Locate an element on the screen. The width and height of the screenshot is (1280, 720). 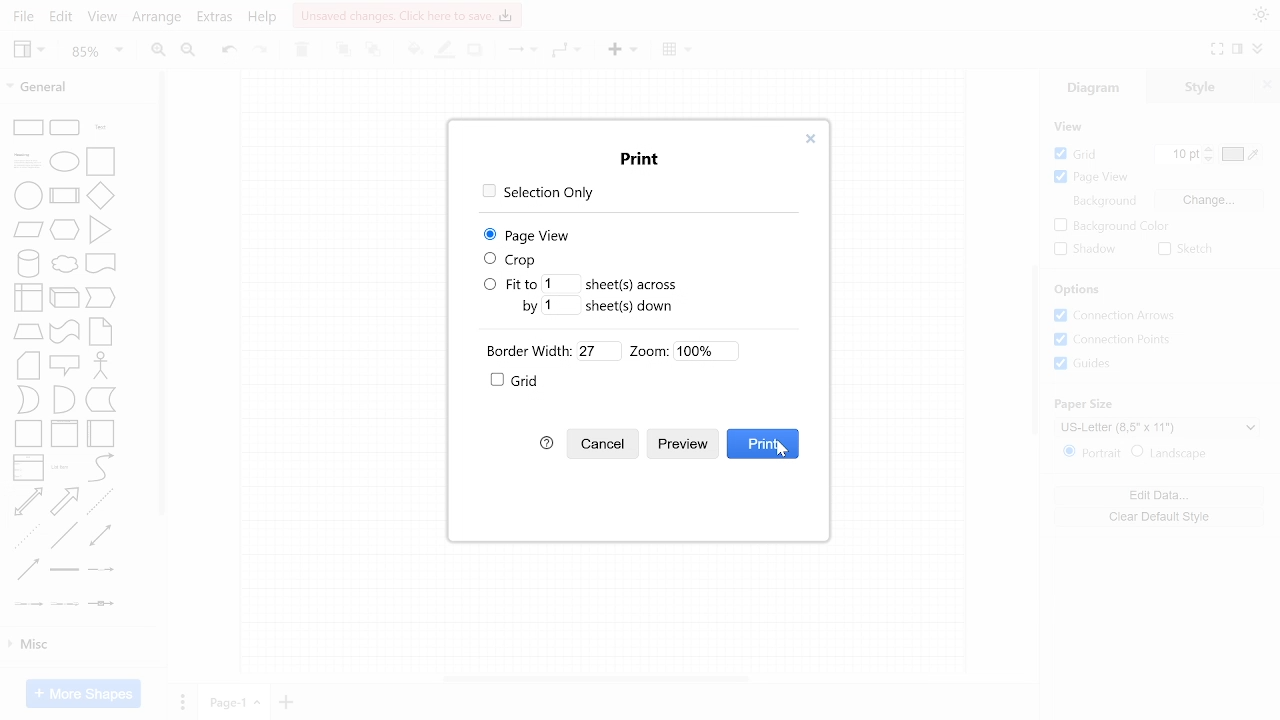
Help is located at coordinates (263, 19).